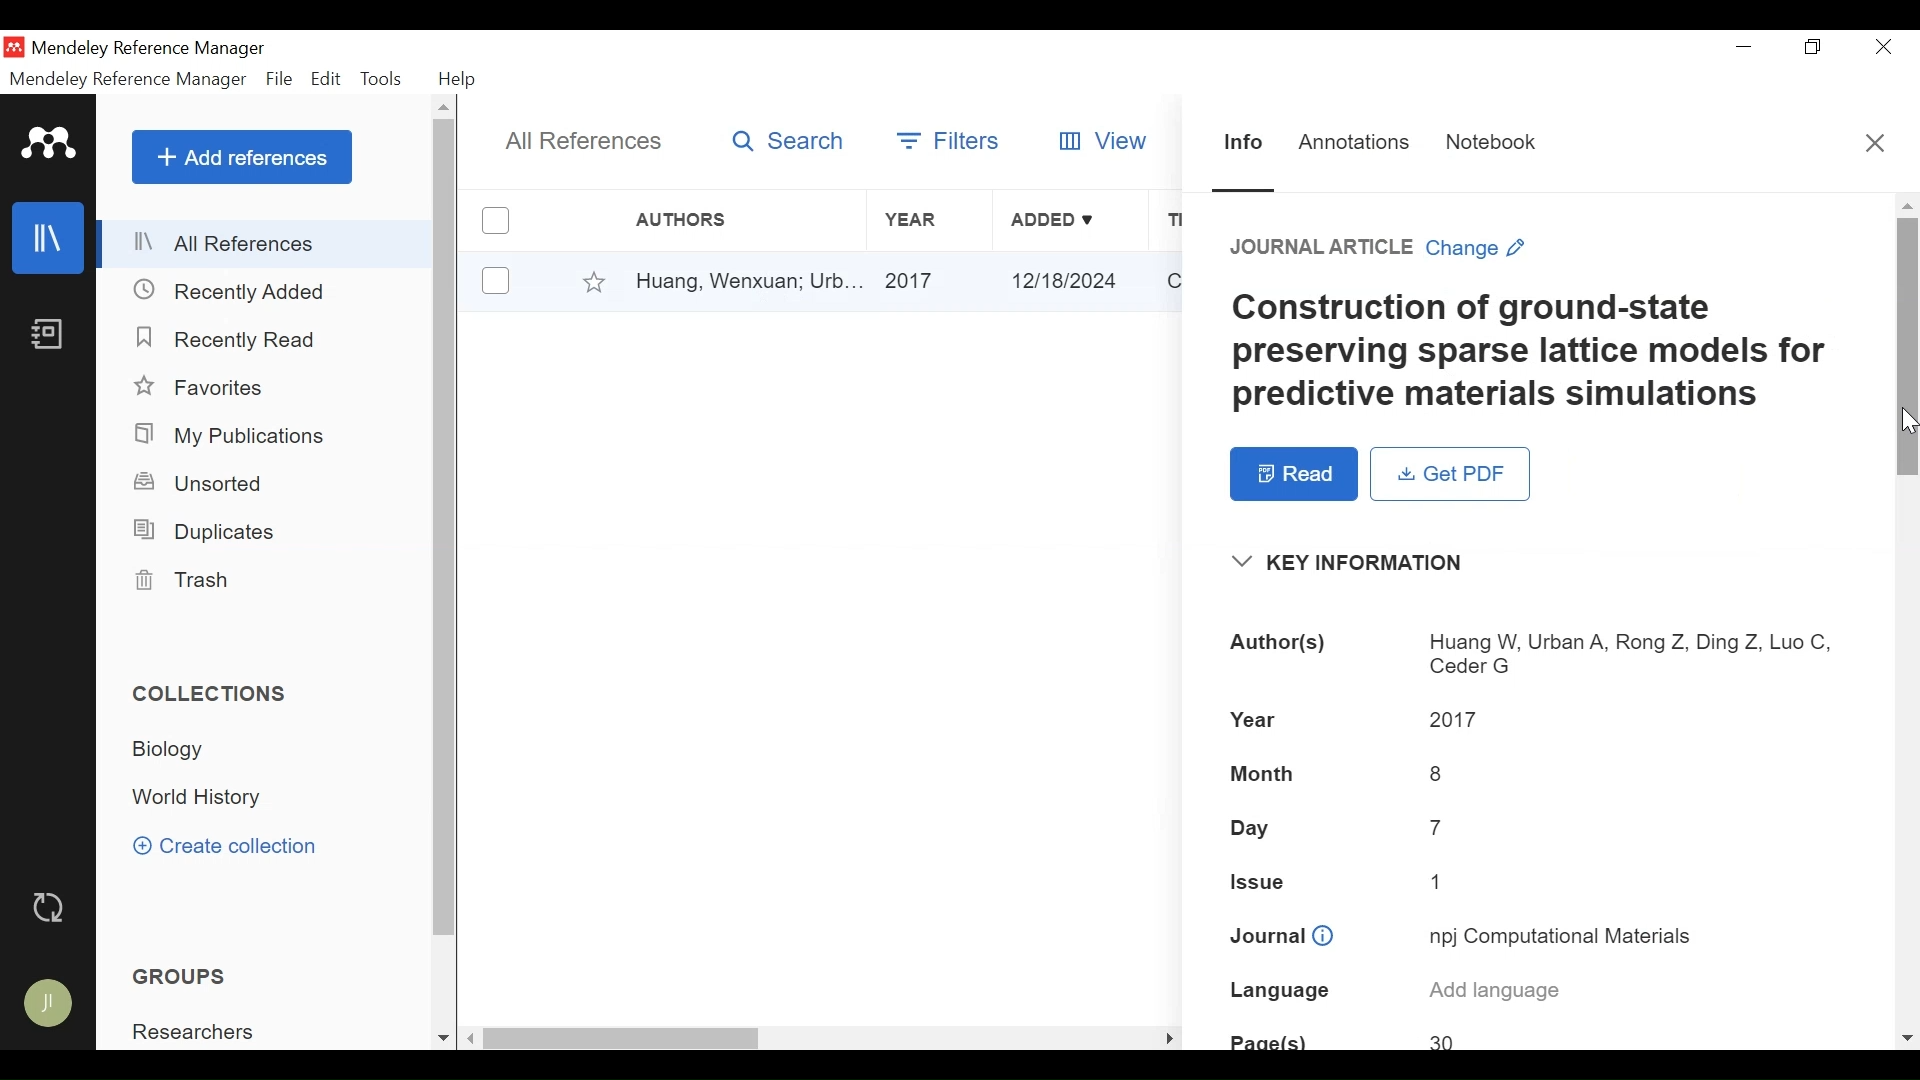  I want to click on Trash, so click(193, 580).